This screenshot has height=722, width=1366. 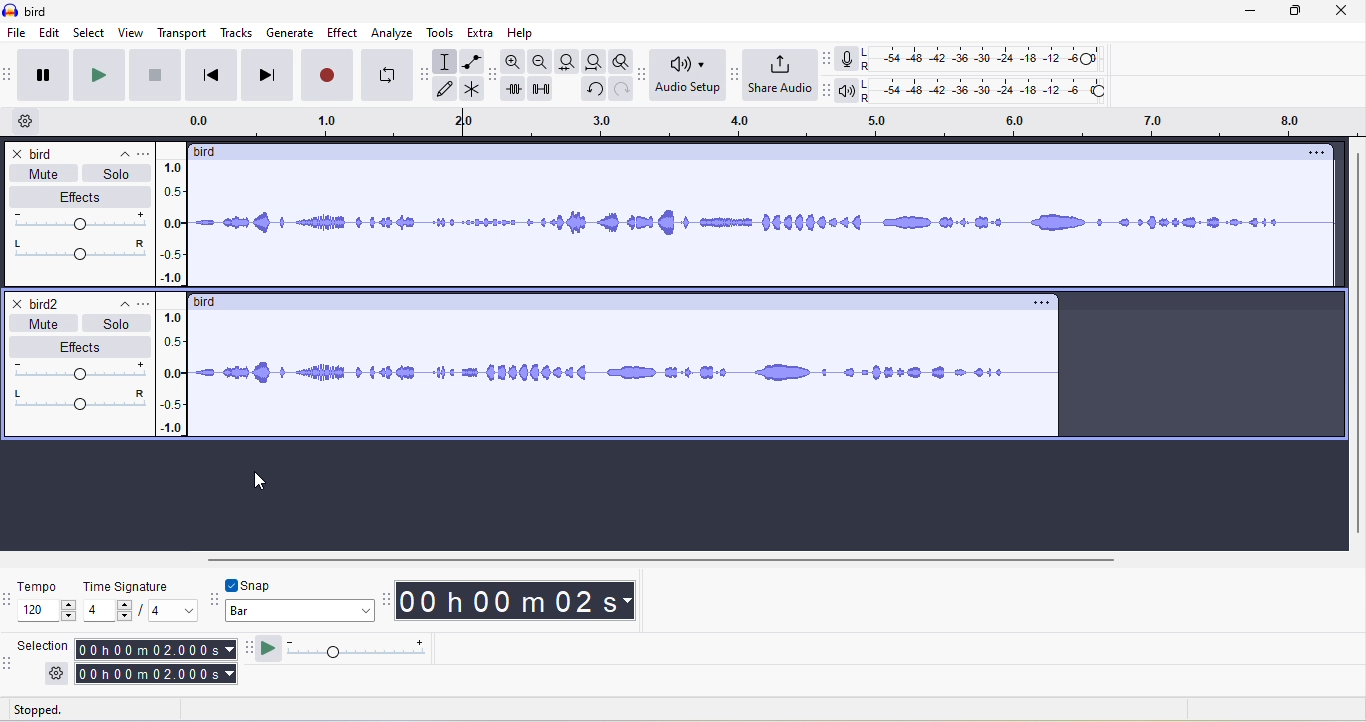 I want to click on pan center, so click(x=82, y=399).